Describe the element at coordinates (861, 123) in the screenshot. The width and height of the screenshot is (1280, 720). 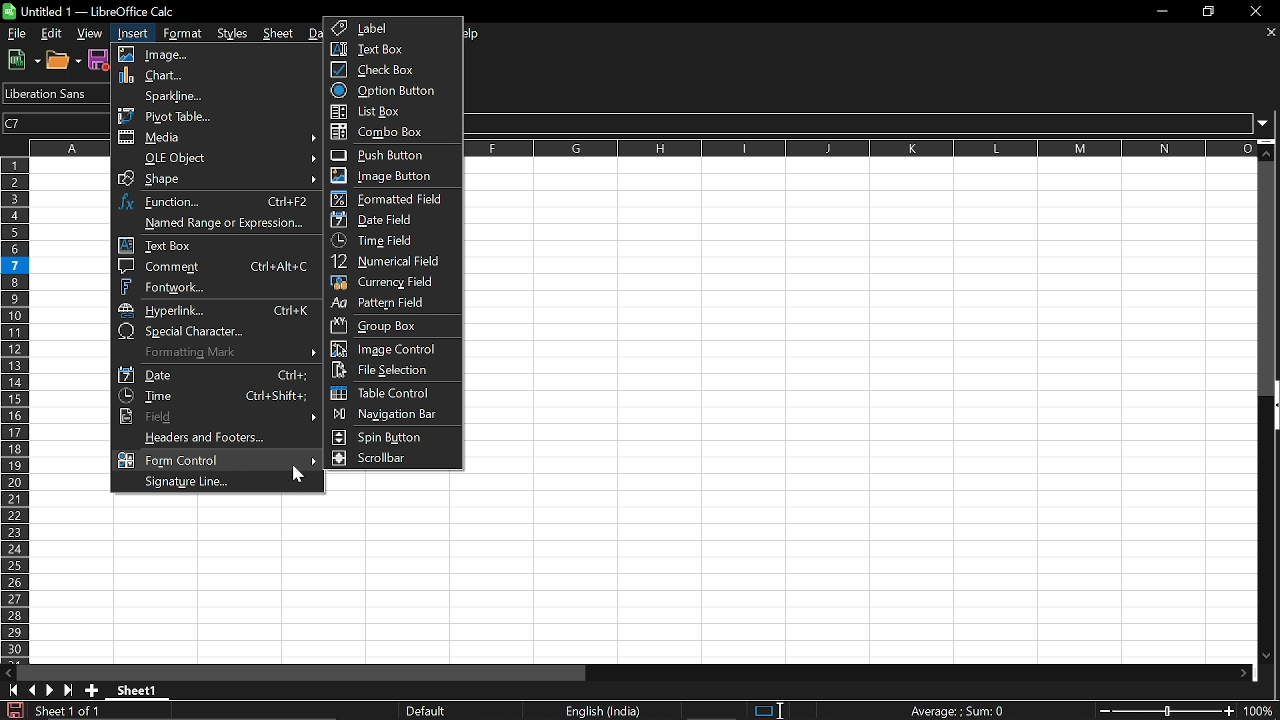
I see `Input line` at that location.